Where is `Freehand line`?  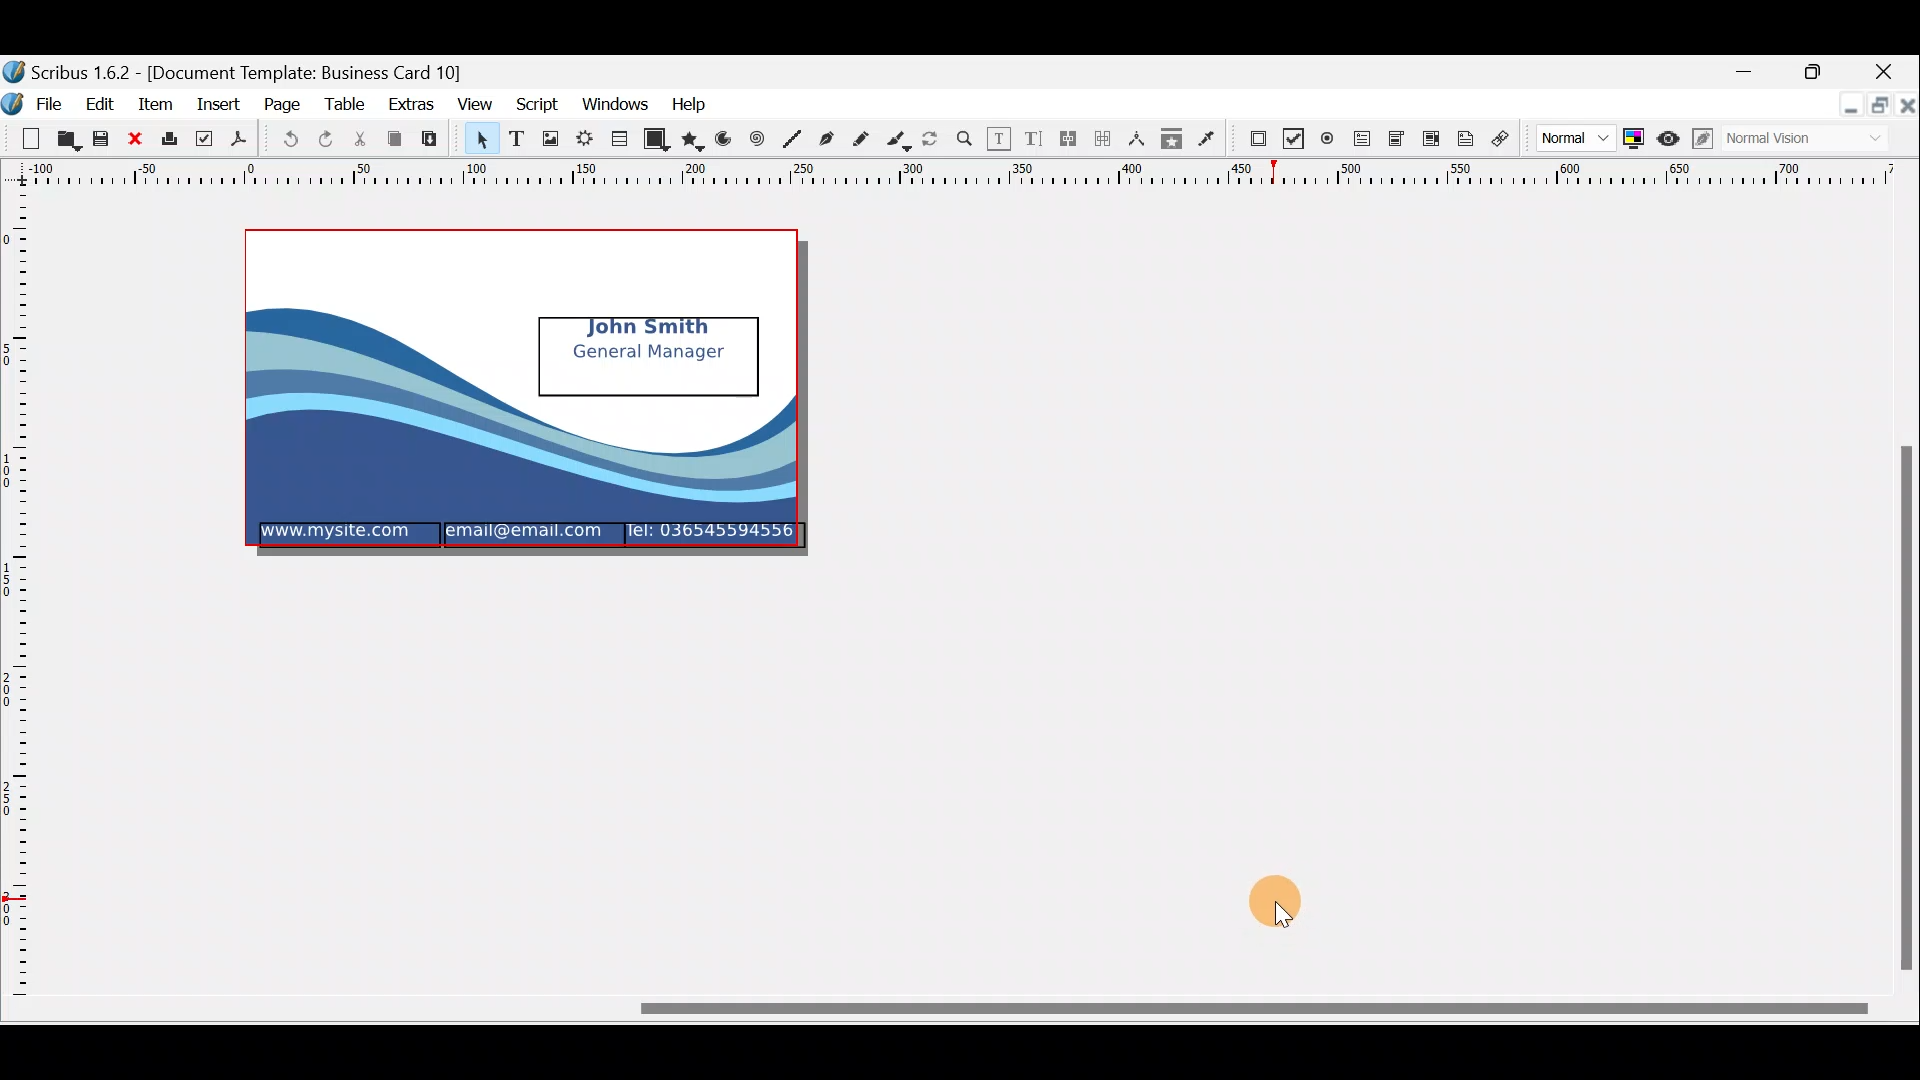 Freehand line is located at coordinates (867, 139).